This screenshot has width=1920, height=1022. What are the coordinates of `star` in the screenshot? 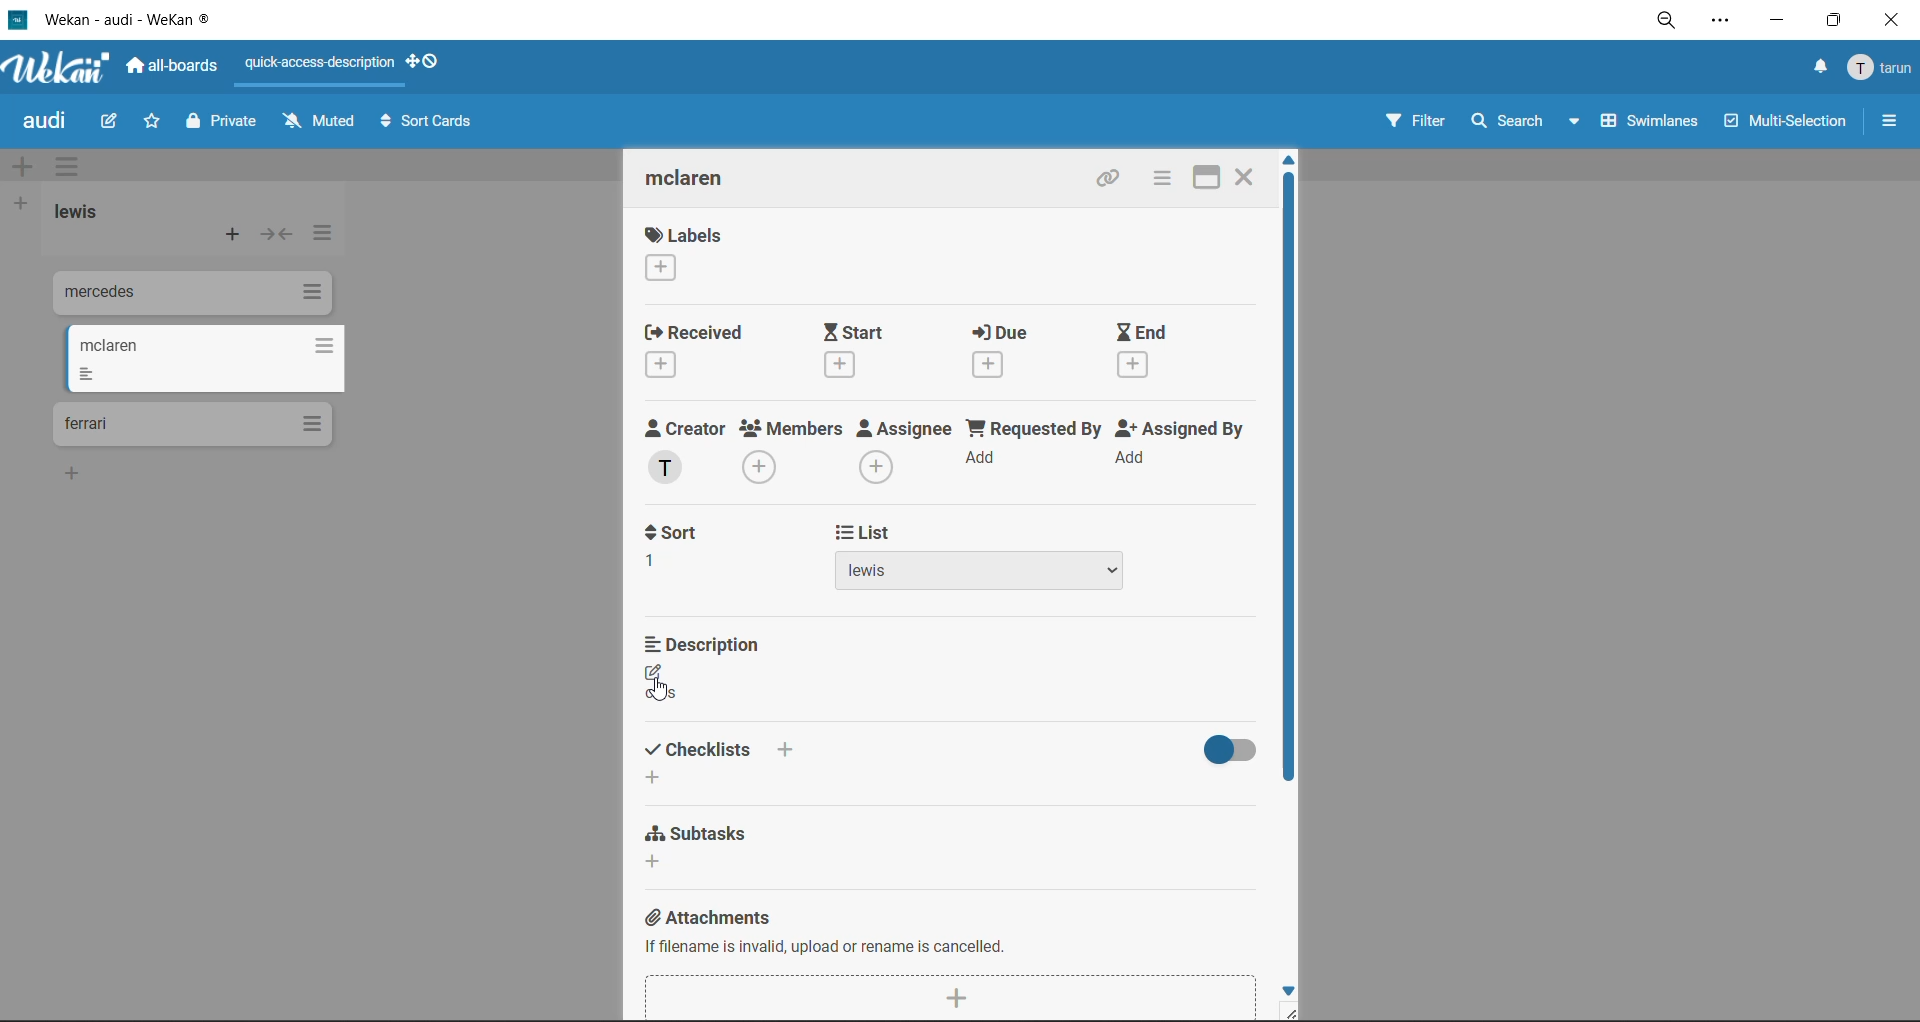 It's located at (148, 123).